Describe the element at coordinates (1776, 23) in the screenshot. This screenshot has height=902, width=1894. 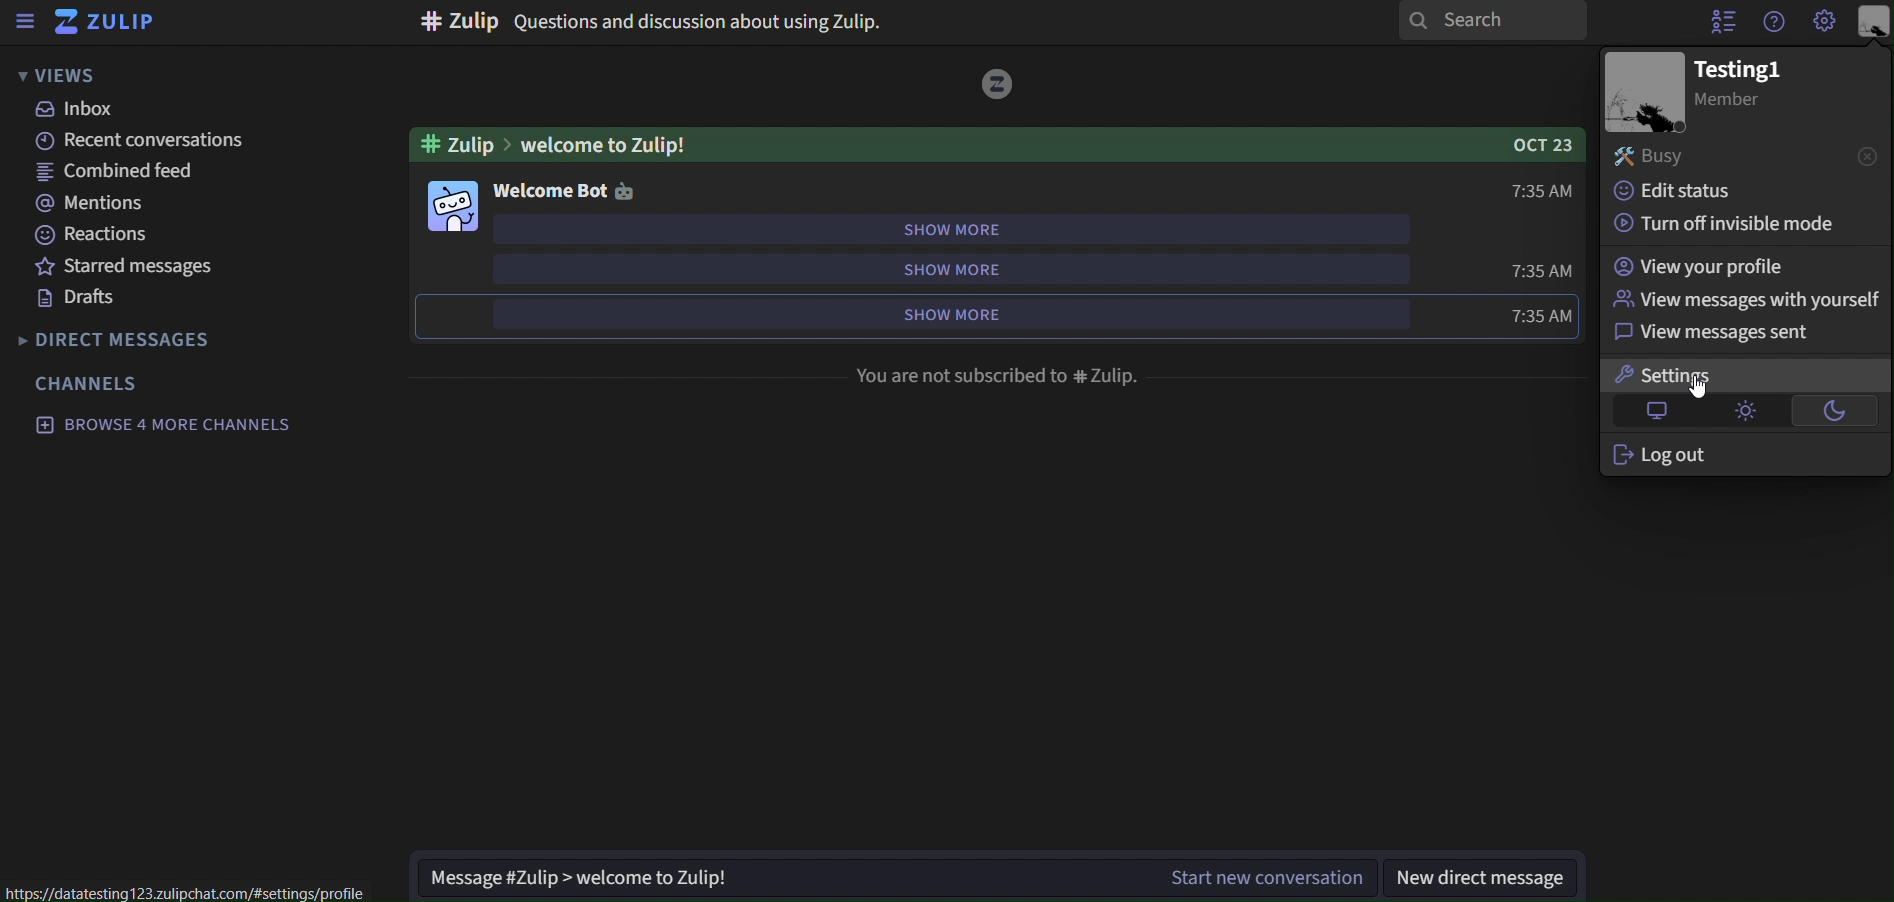
I see `get help` at that location.